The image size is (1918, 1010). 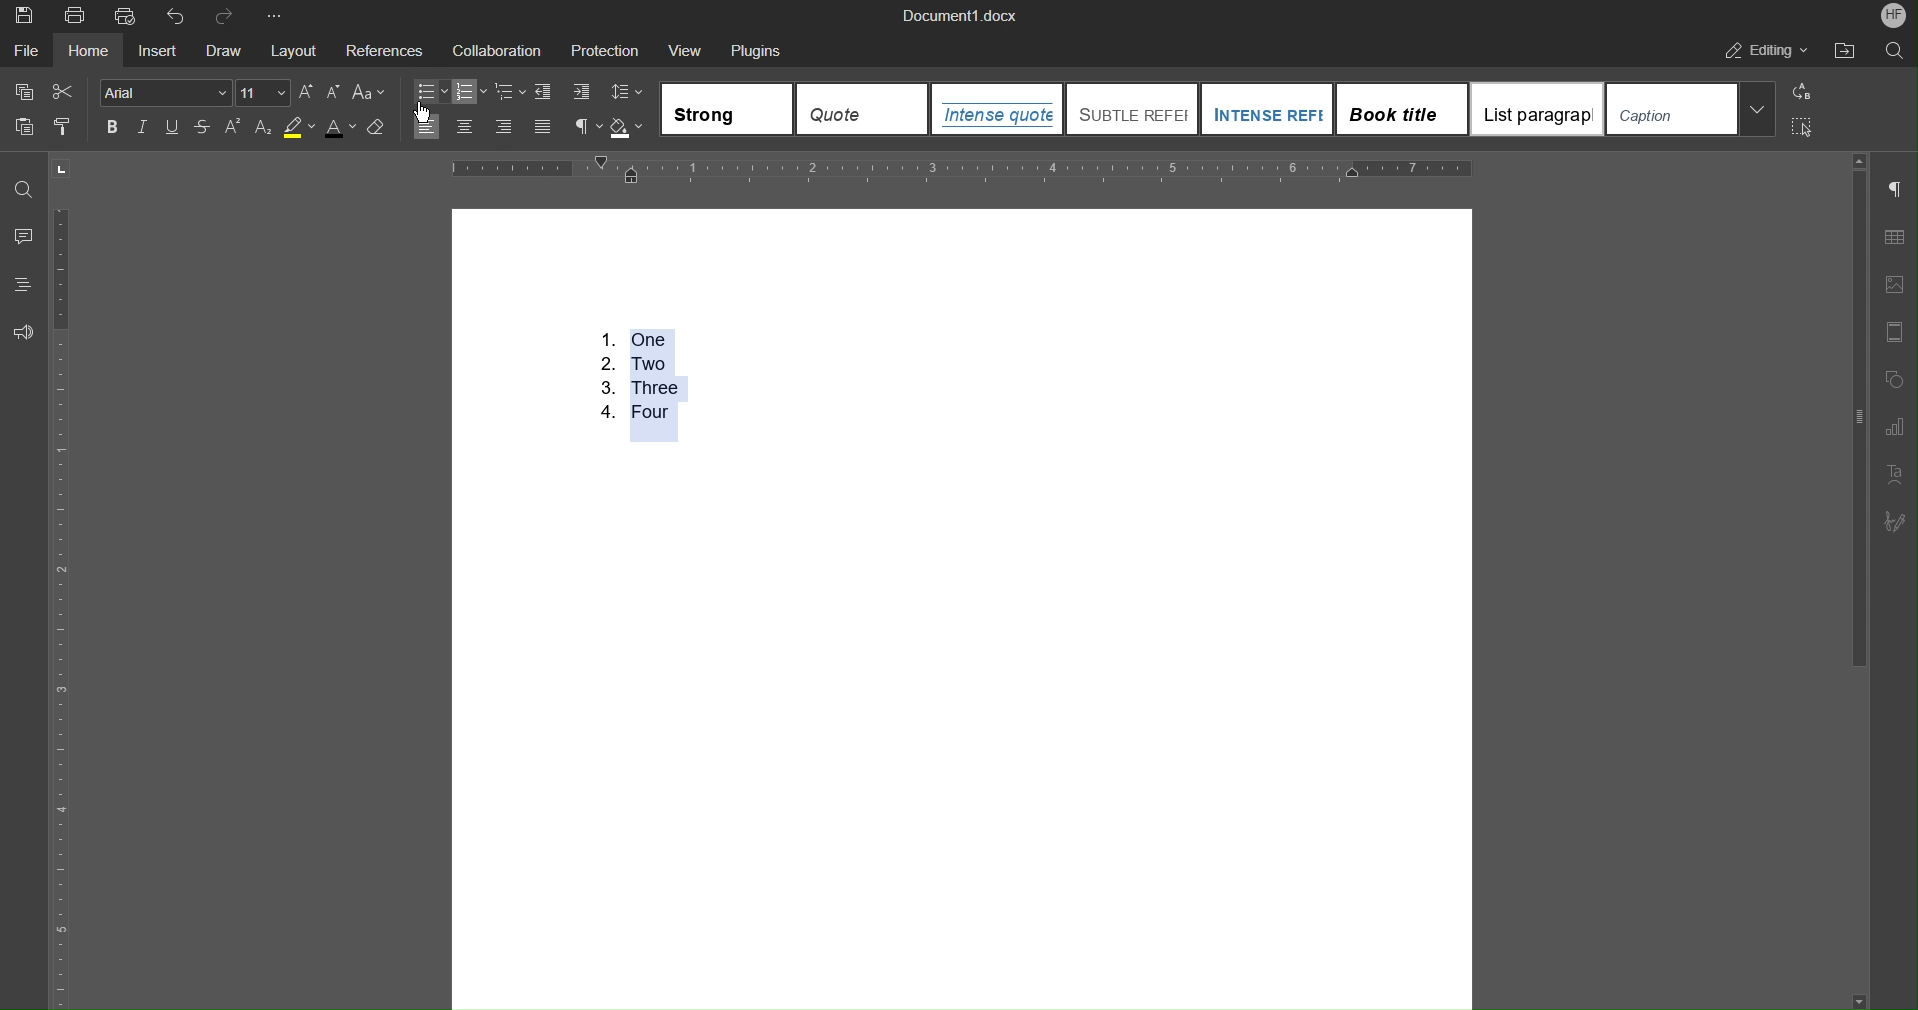 What do you see at coordinates (331, 94) in the screenshot?
I see `Decrease Size` at bounding box center [331, 94].